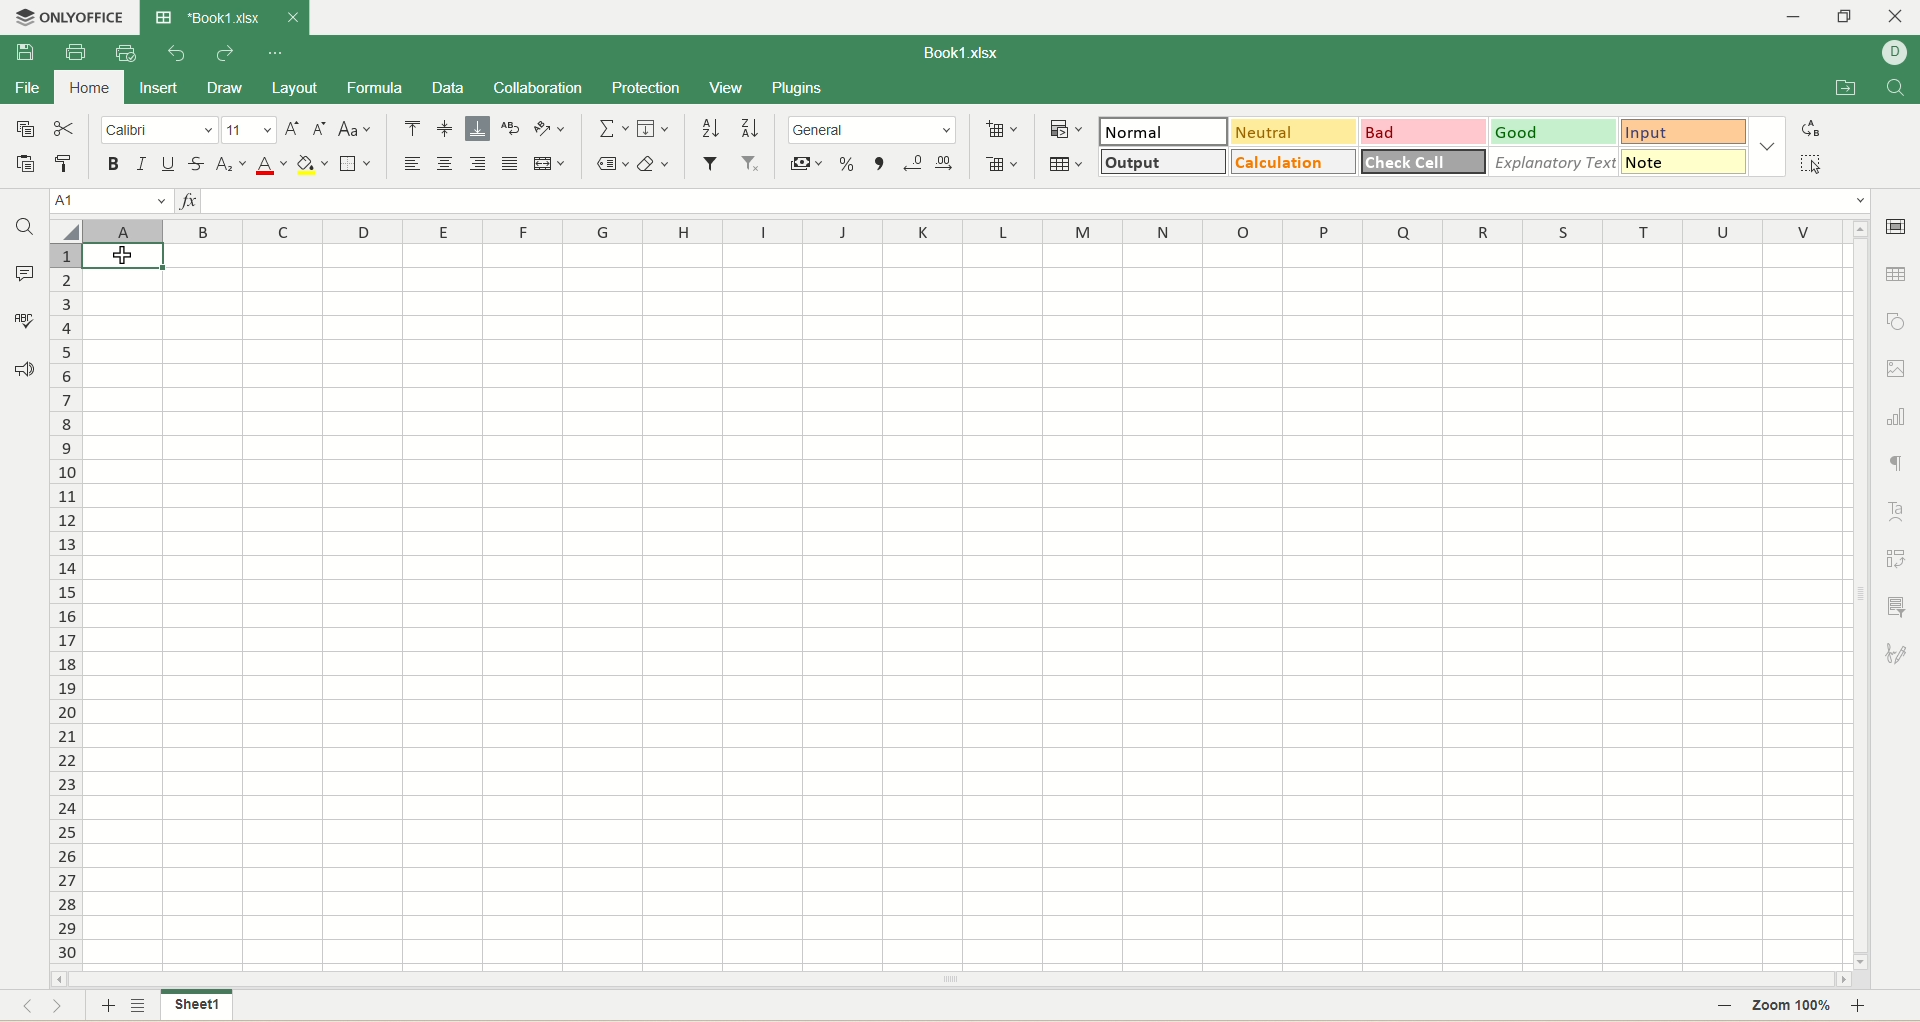 The width and height of the screenshot is (1920, 1022). Describe the element at coordinates (445, 166) in the screenshot. I see `align center` at that location.